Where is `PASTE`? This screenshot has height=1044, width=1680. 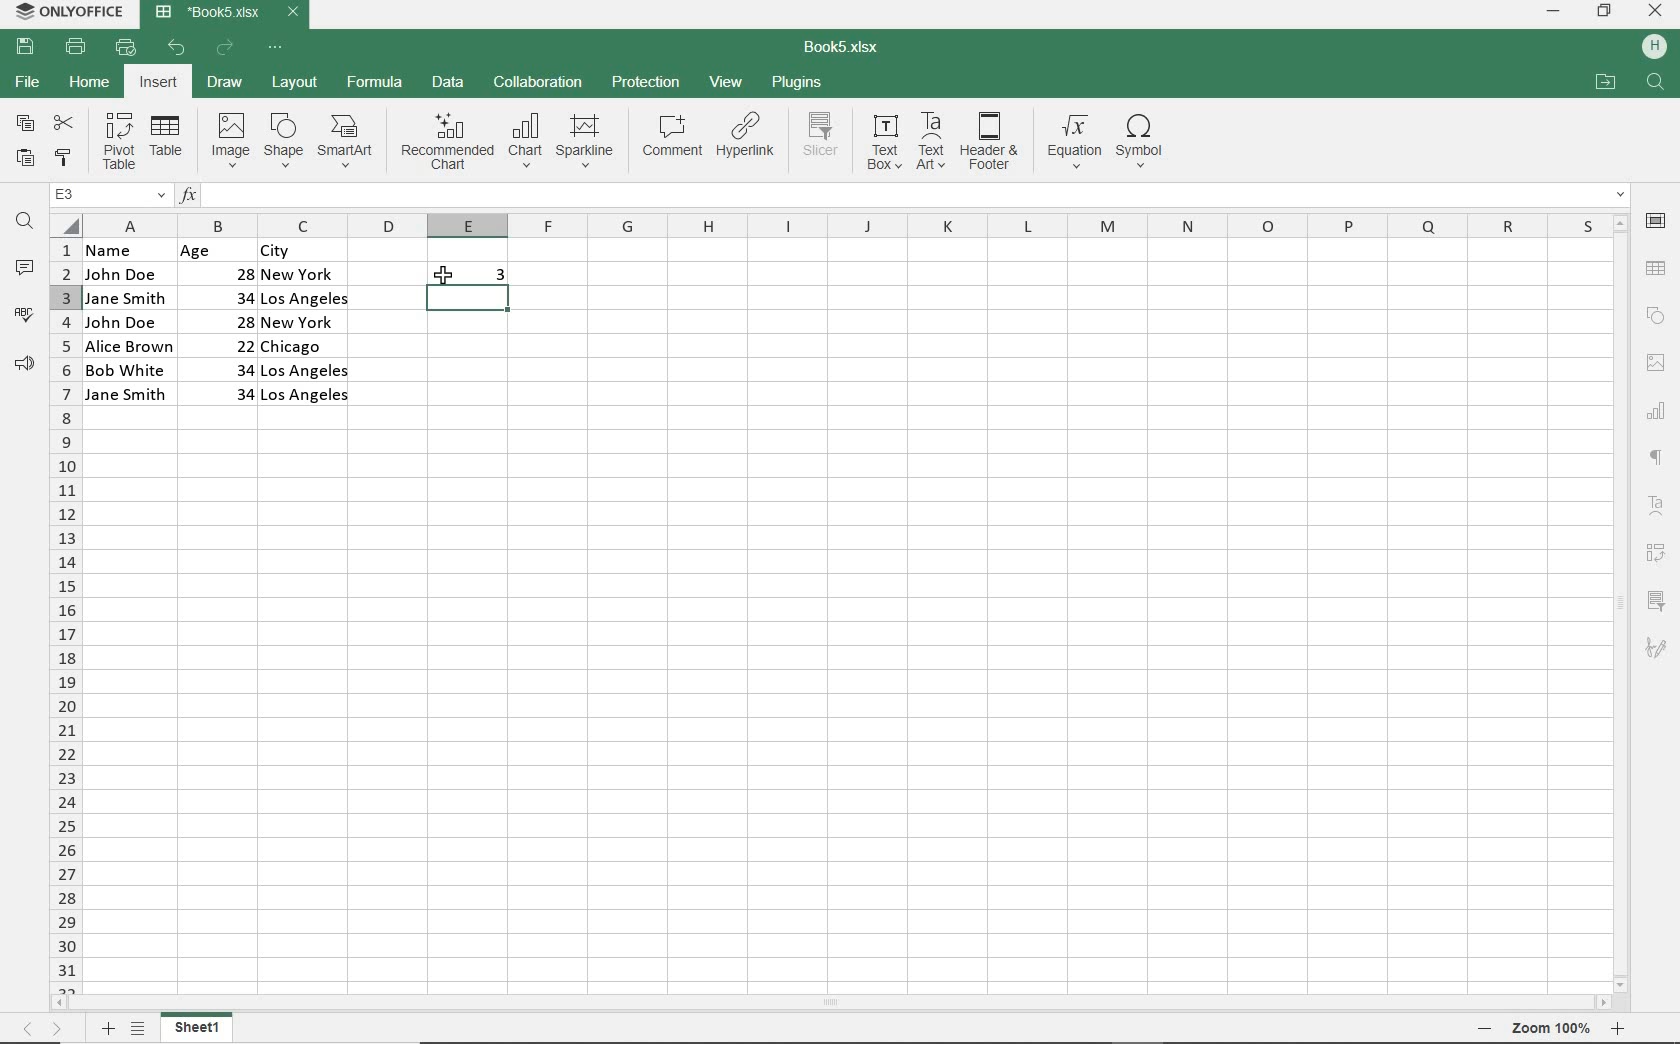
PASTE is located at coordinates (26, 160).